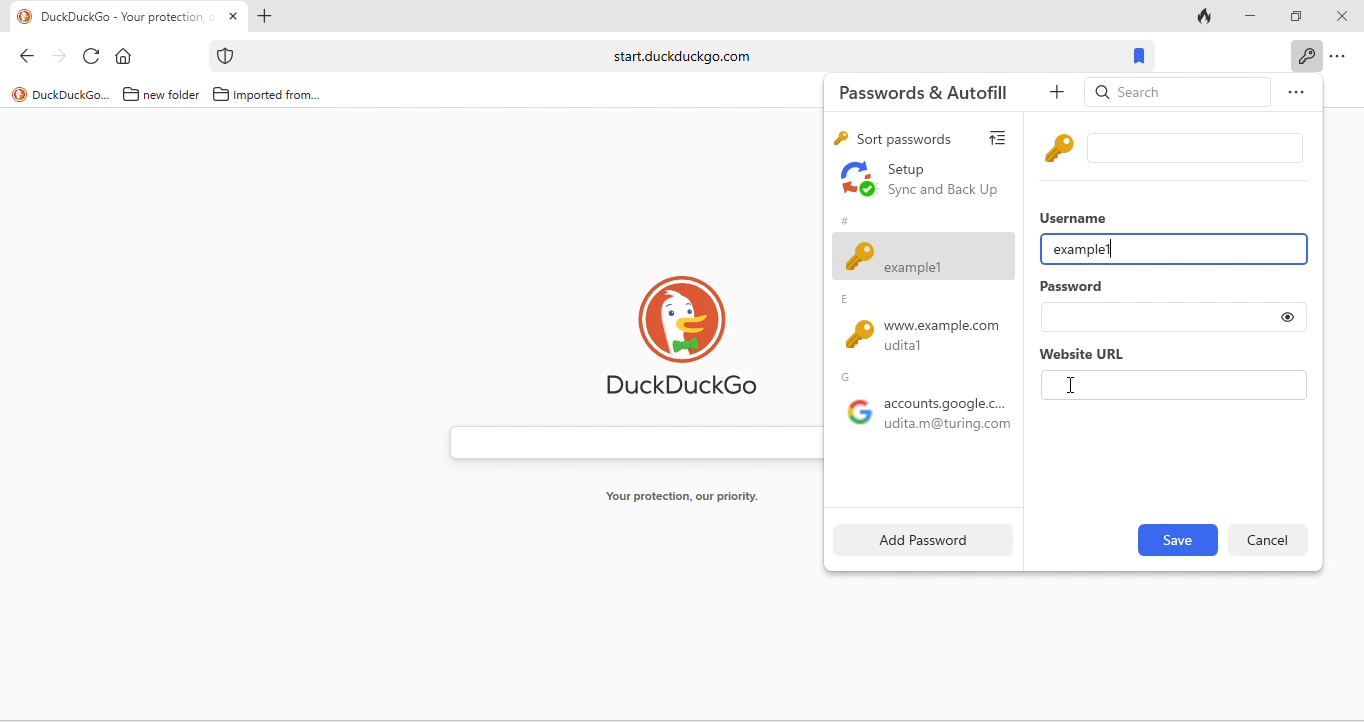 The width and height of the screenshot is (1364, 722). I want to click on minimize, so click(1247, 14).